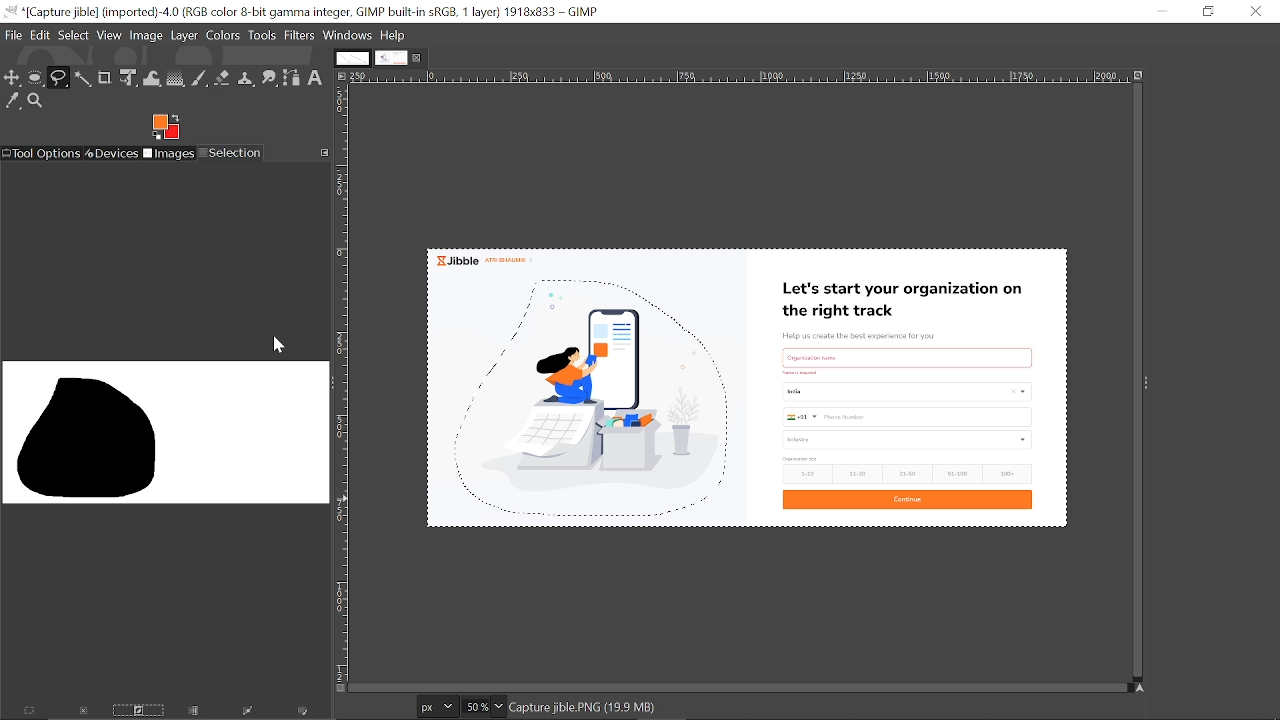 The width and height of the screenshot is (1280, 720). What do you see at coordinates (201, 80) in the screenshot?
I see `Paintbrush tool` at bounding box center [201, 80].